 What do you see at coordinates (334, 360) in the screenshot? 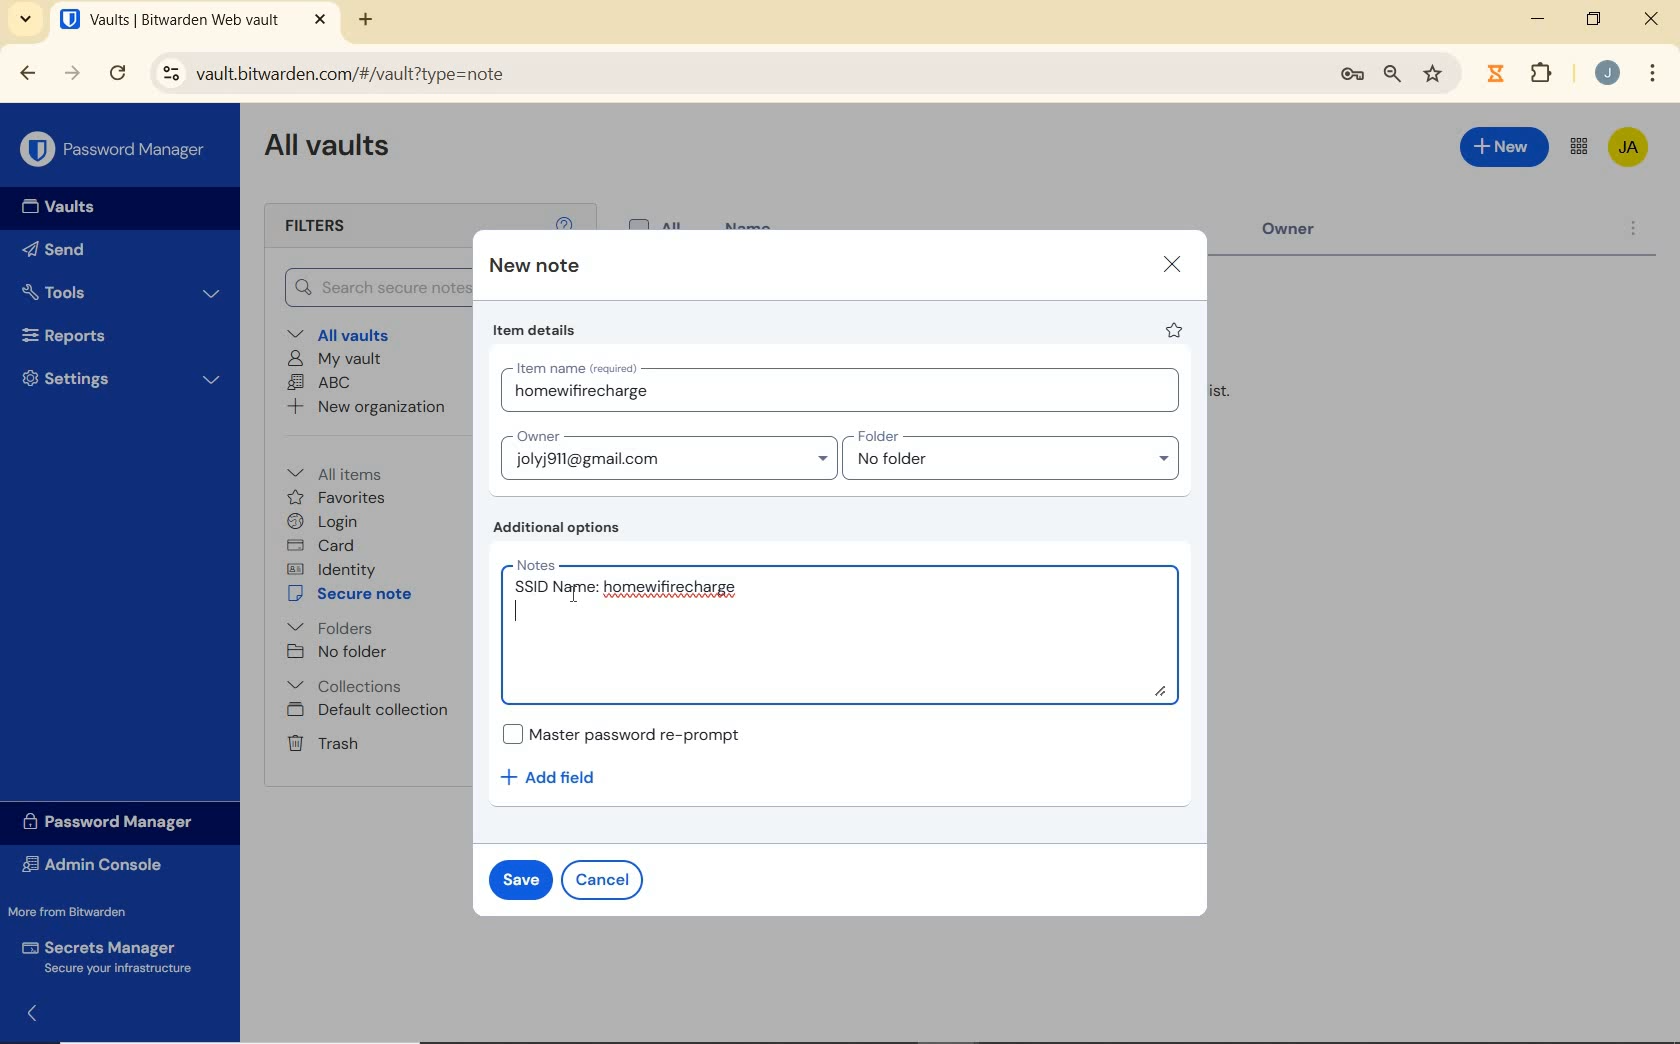
I see `My Vault` at bounding box center [334, 360].